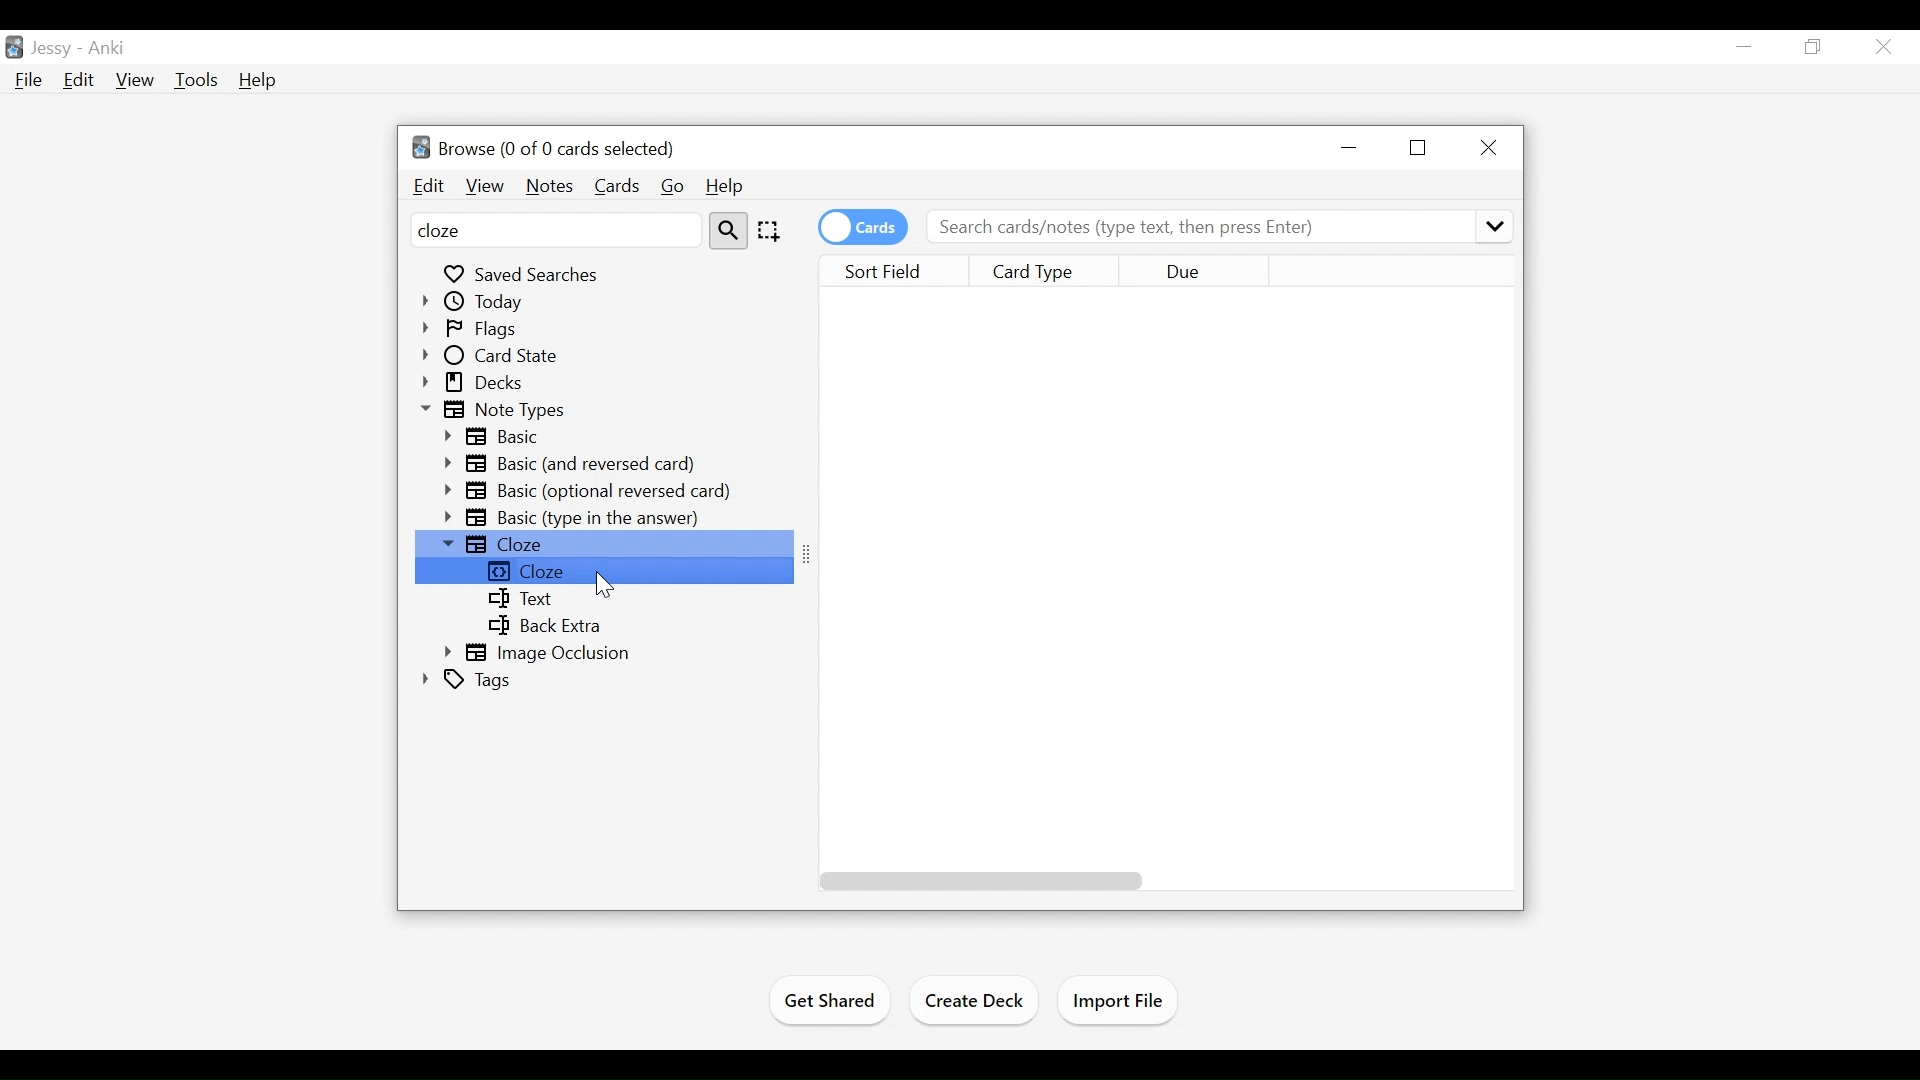 The height and width of the screenshot is (1080, 1920). I want to click on Browse (number of cards out of cards selected), so click(543, 147).